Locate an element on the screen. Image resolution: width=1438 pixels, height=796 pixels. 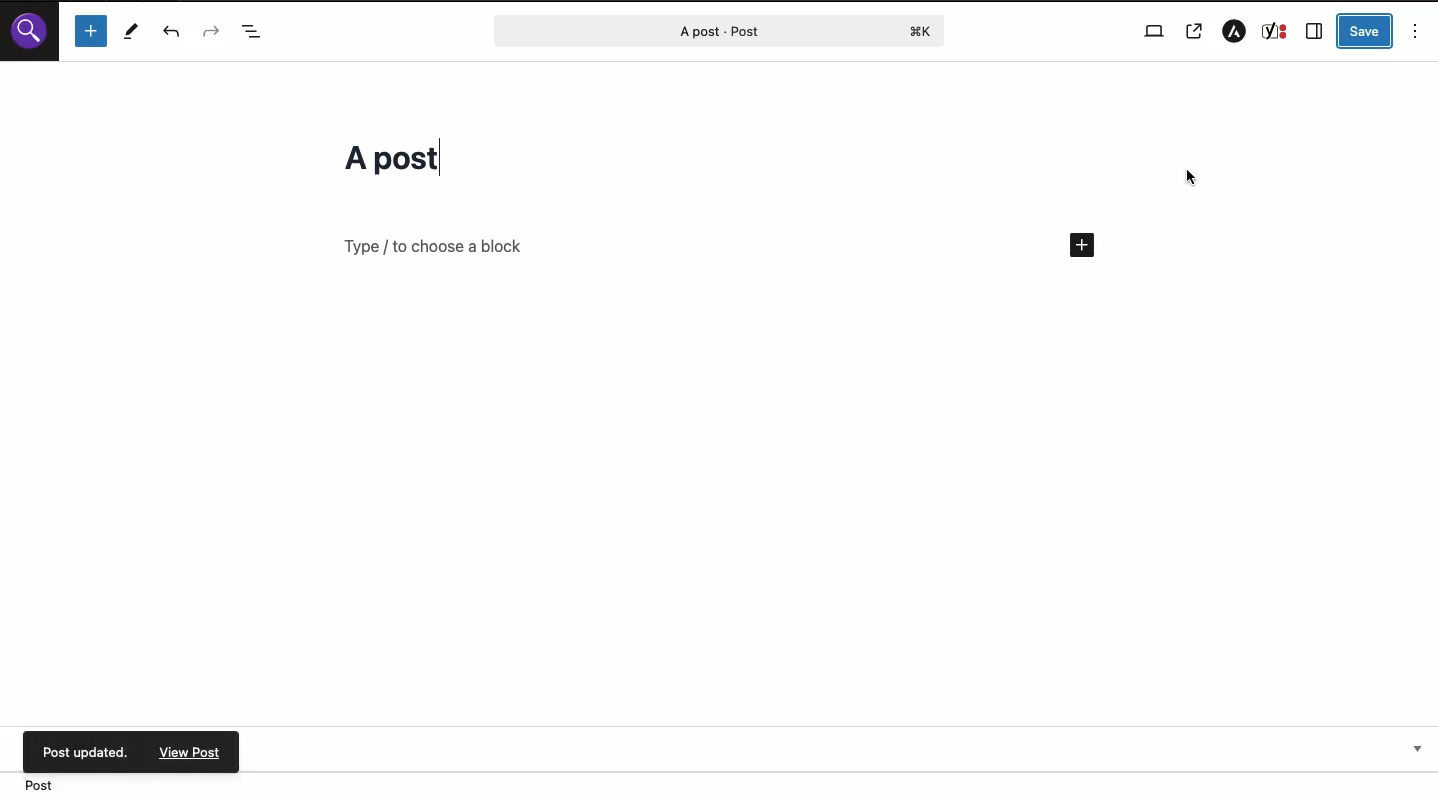
Astra is located at coordinates (1230, 32).